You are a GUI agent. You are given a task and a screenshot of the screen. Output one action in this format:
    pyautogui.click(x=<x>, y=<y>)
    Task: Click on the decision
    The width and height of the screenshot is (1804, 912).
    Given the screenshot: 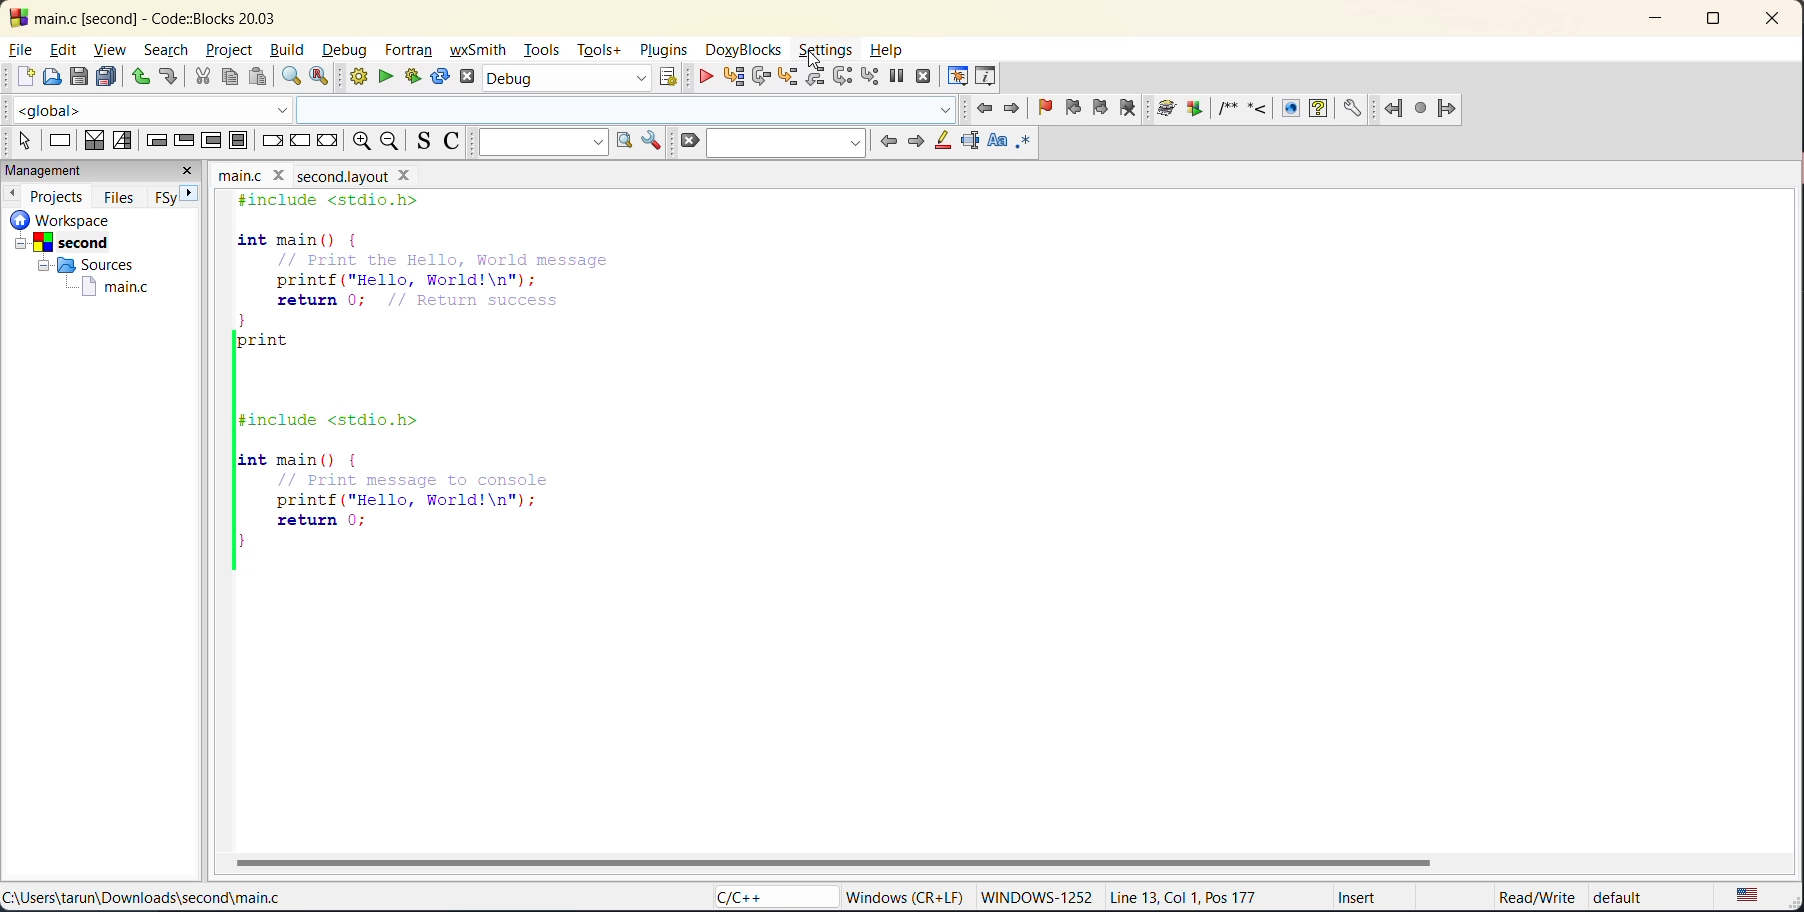 What is the action you would take?
    pyautogui.click(x=94, y=141)
    